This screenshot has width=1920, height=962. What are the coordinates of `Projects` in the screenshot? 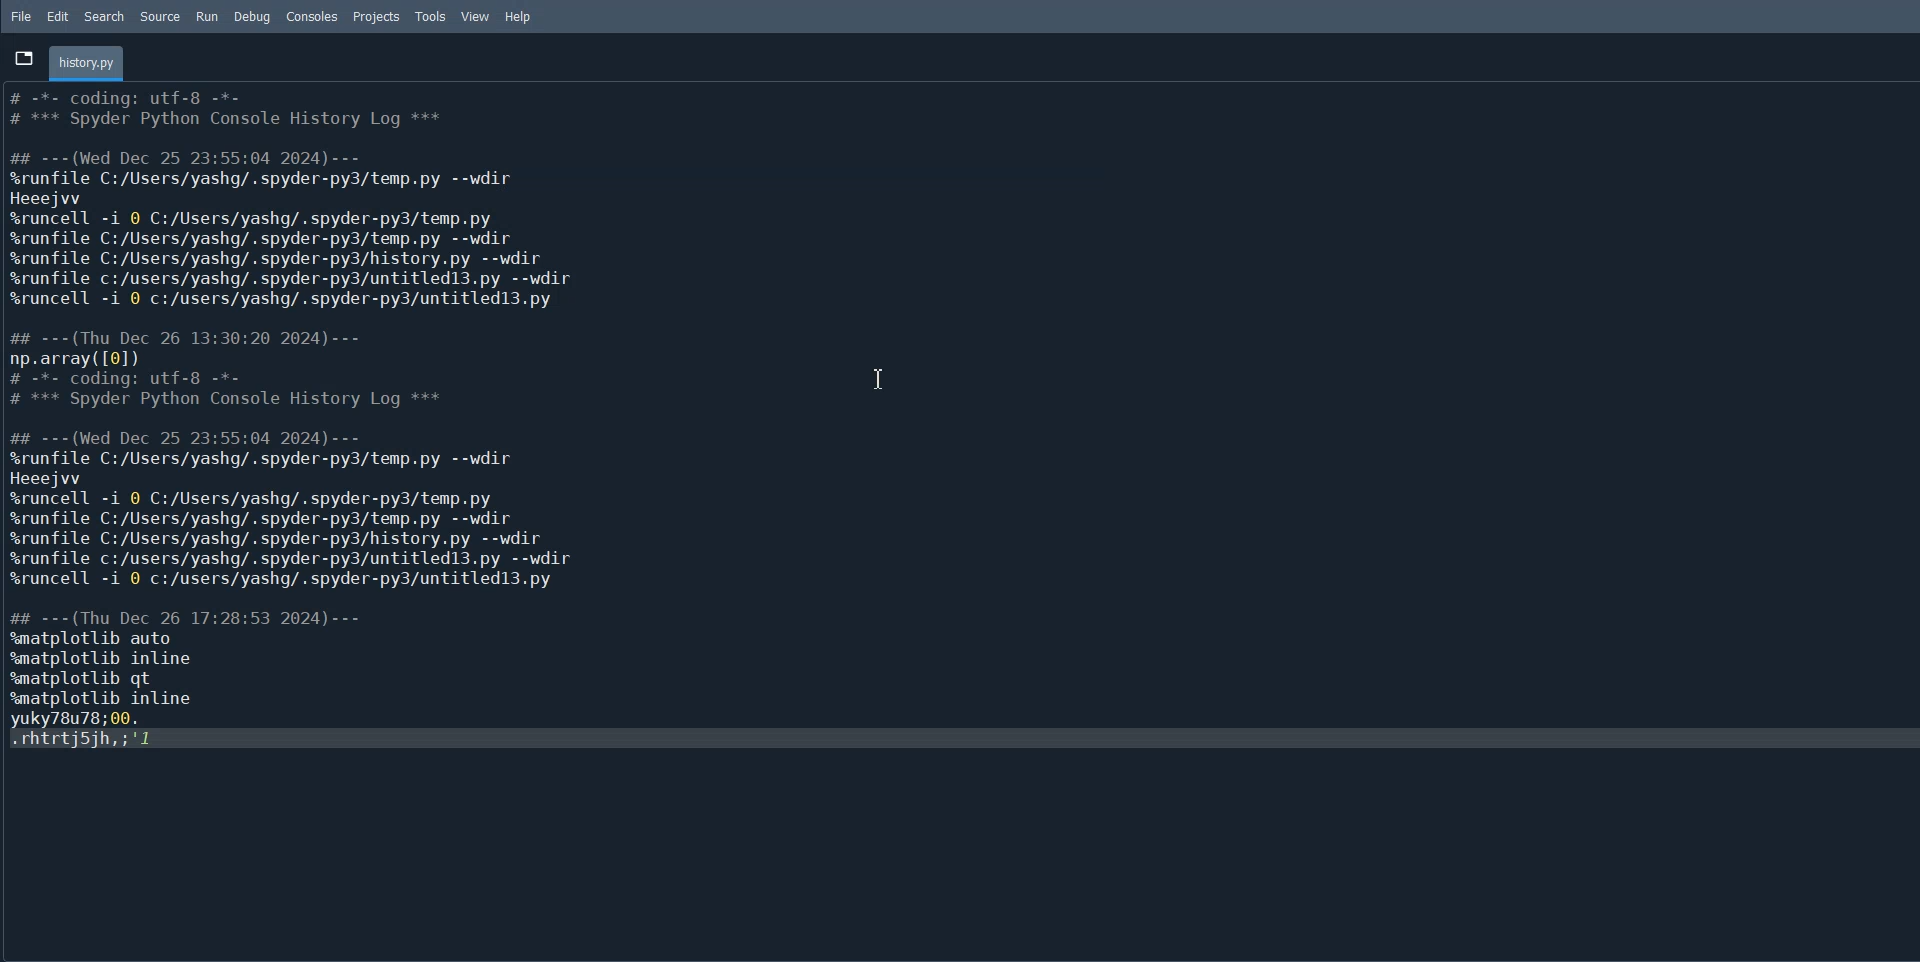 It's located at (375, 17).